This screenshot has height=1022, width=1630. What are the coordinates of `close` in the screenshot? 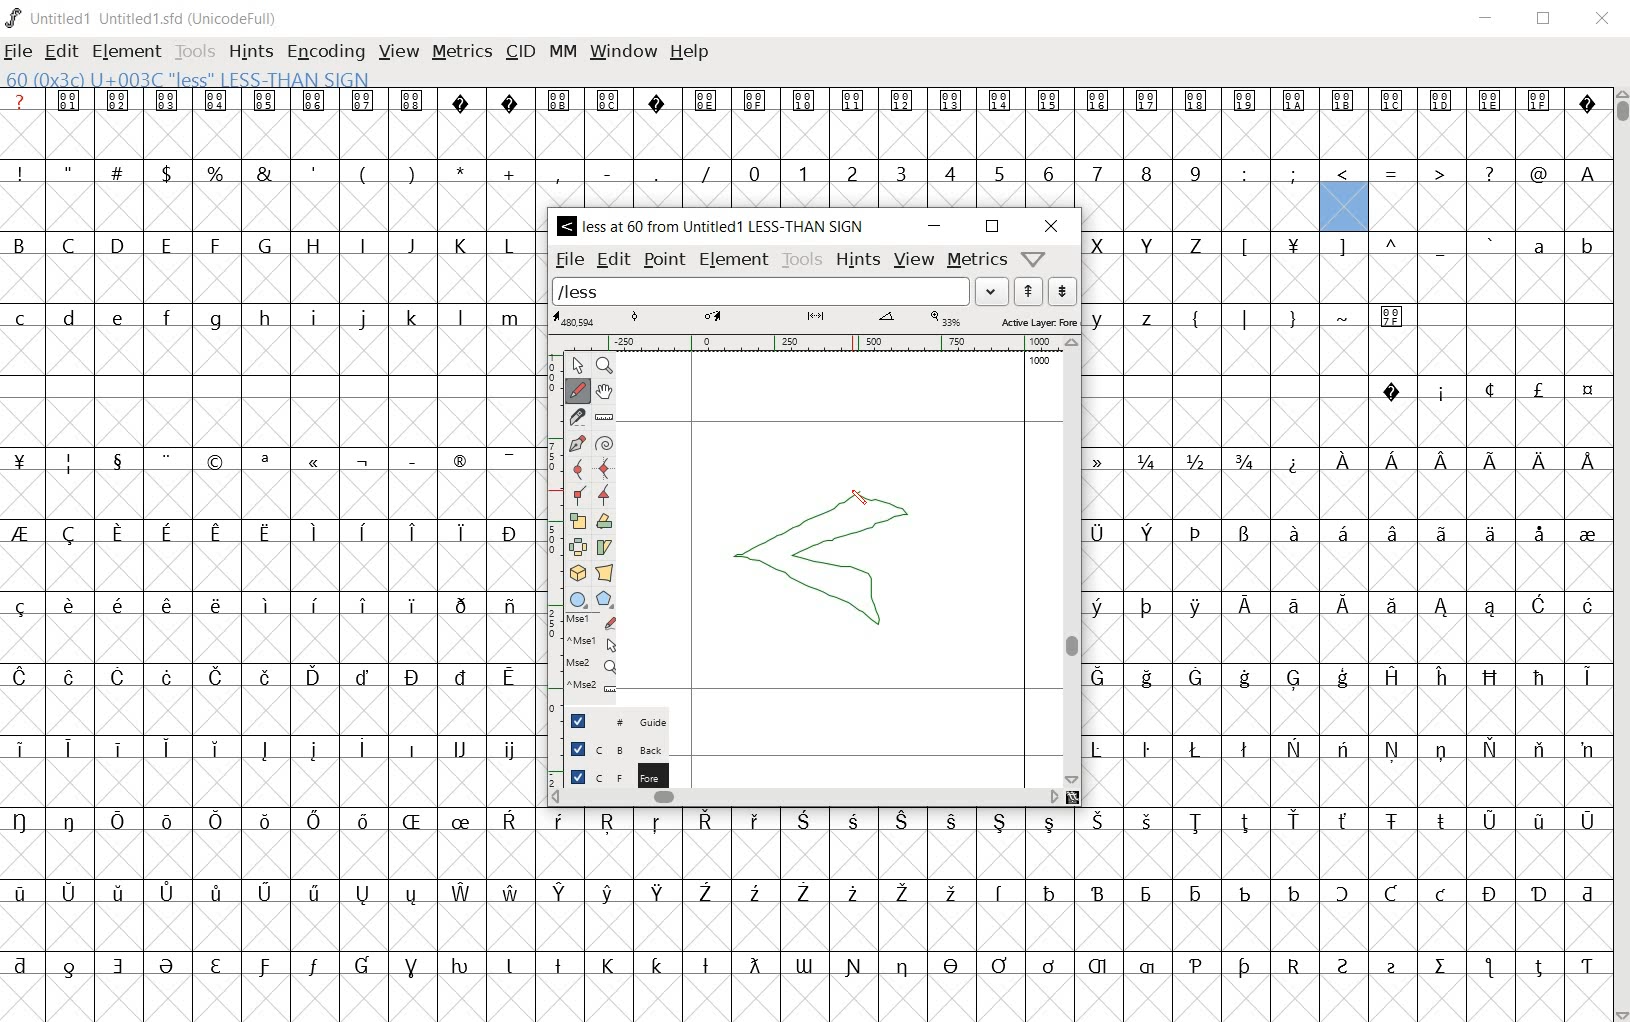 It's located at (1051, 226).